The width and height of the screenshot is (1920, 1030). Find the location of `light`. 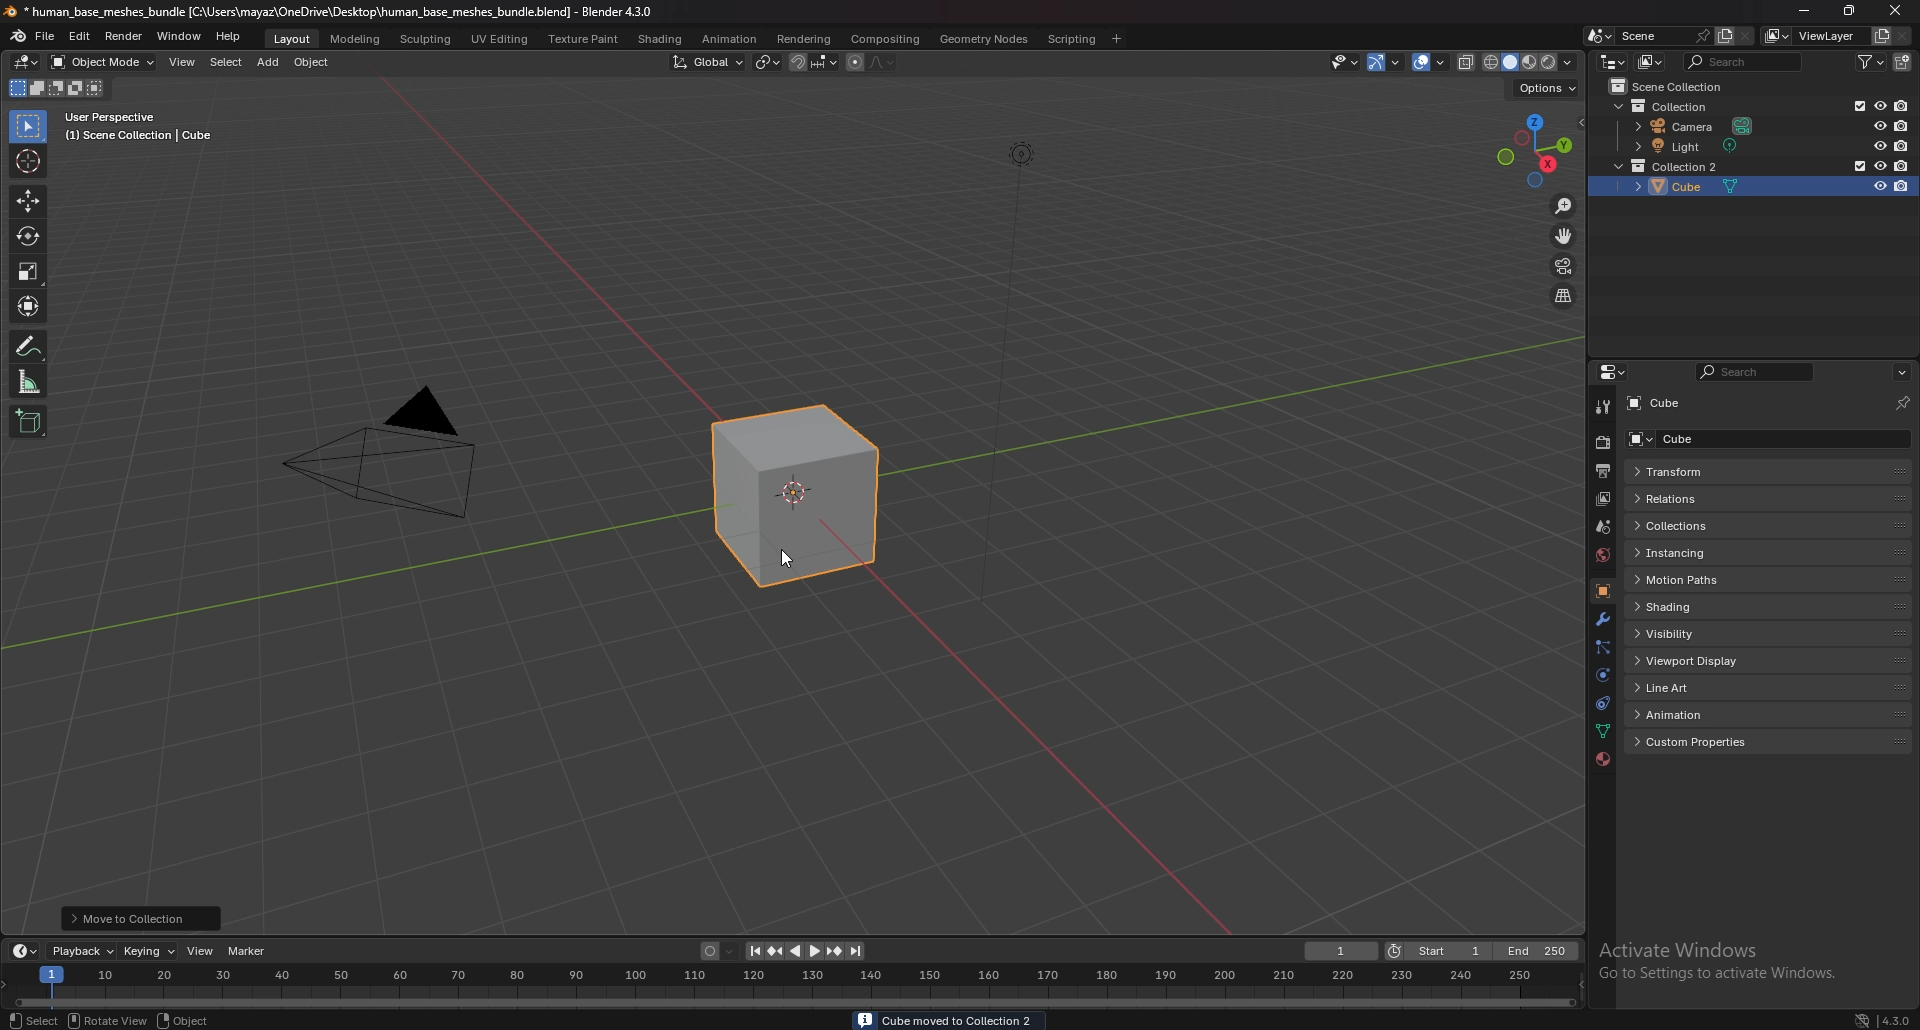

light is located at coordinates (1703, 165).